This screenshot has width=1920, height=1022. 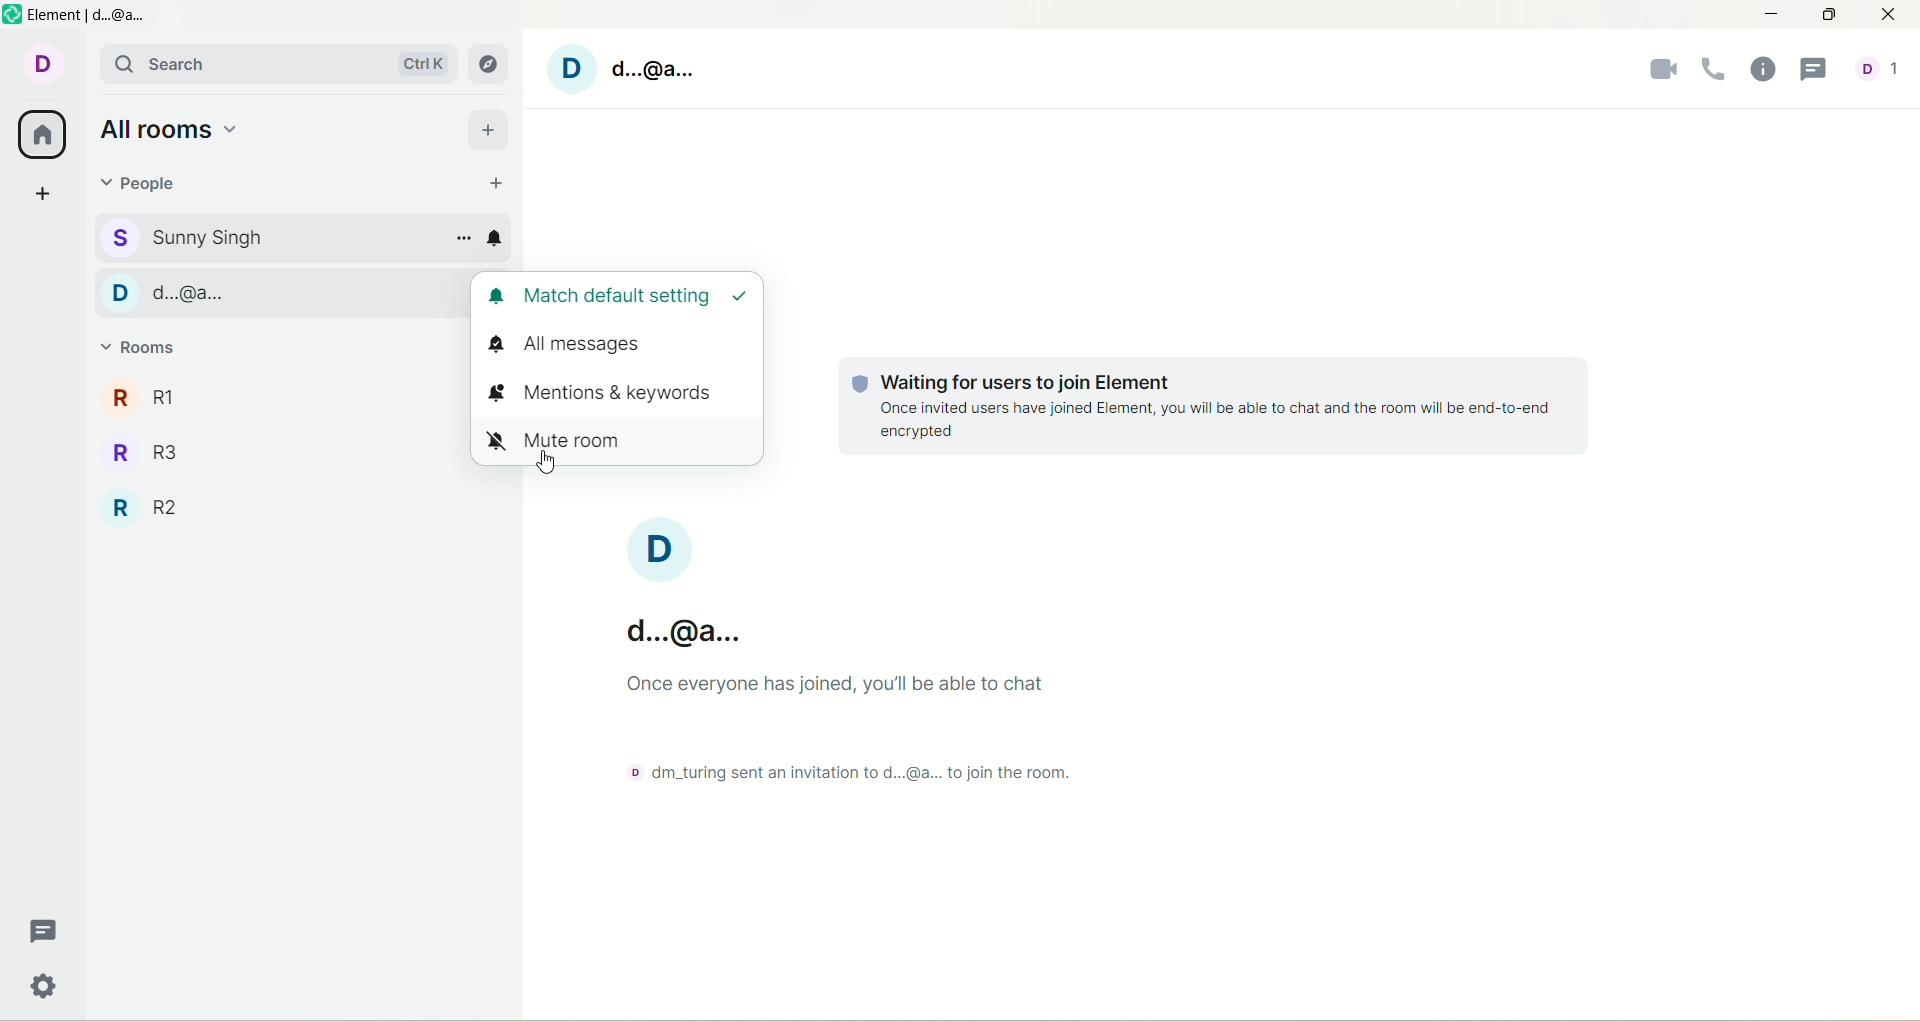 I want to click on minimize, so click(x=1769, y=17).